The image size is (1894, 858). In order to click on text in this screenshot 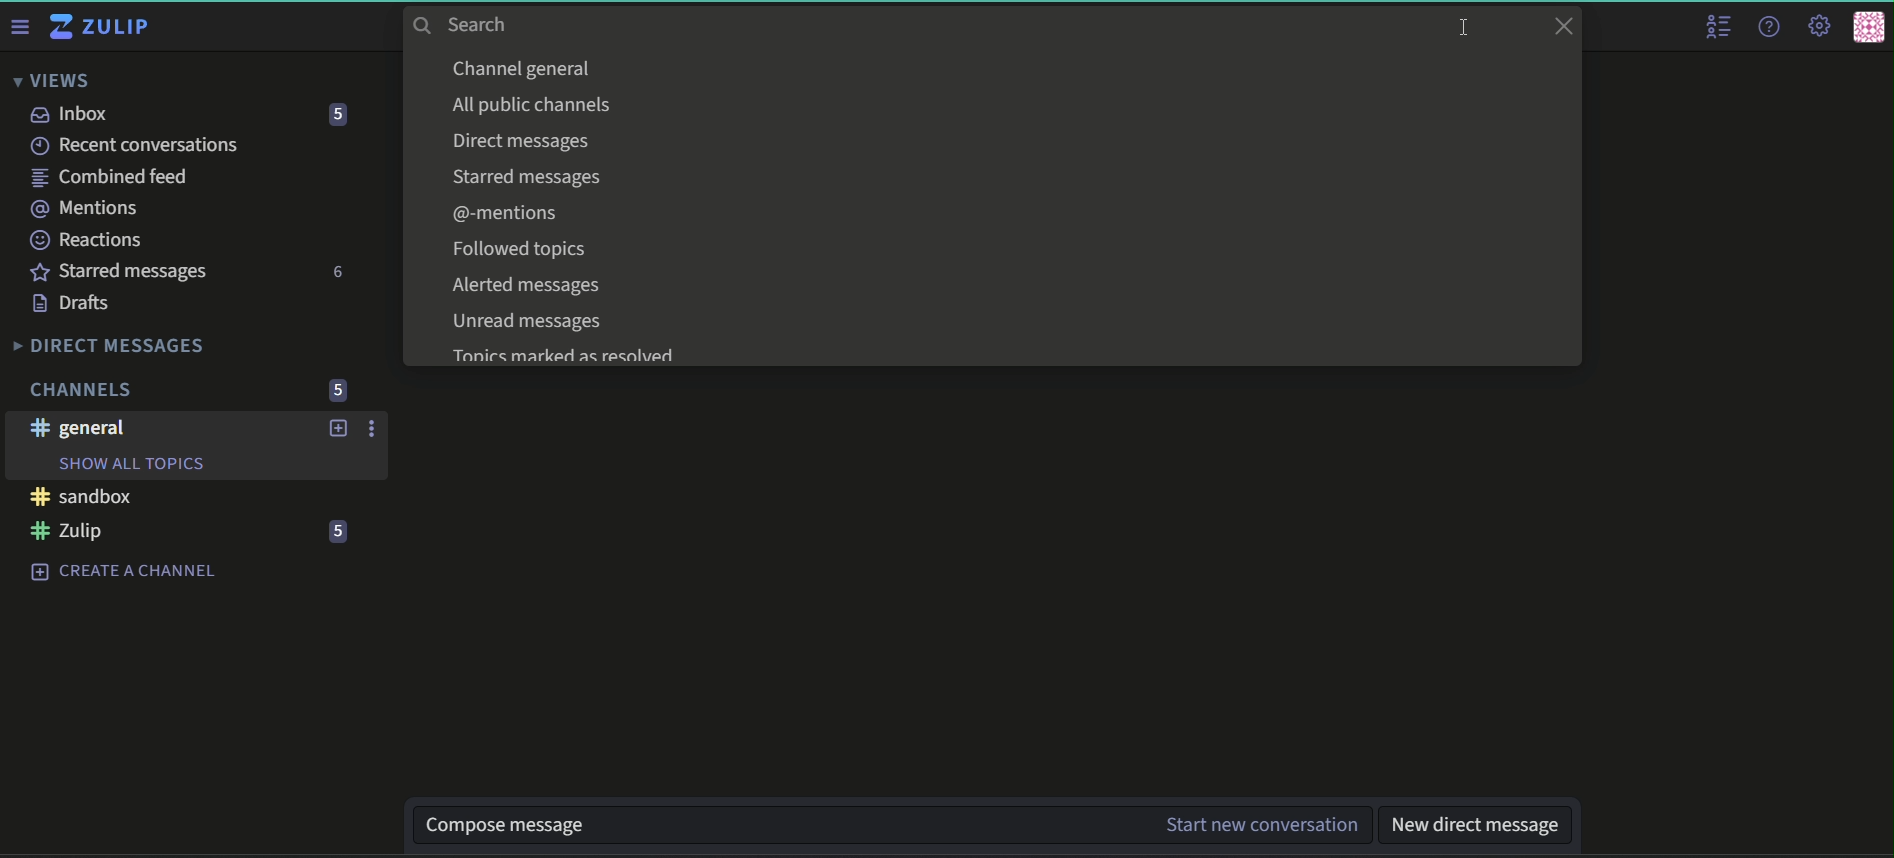, I will do `click(533, 105)`.